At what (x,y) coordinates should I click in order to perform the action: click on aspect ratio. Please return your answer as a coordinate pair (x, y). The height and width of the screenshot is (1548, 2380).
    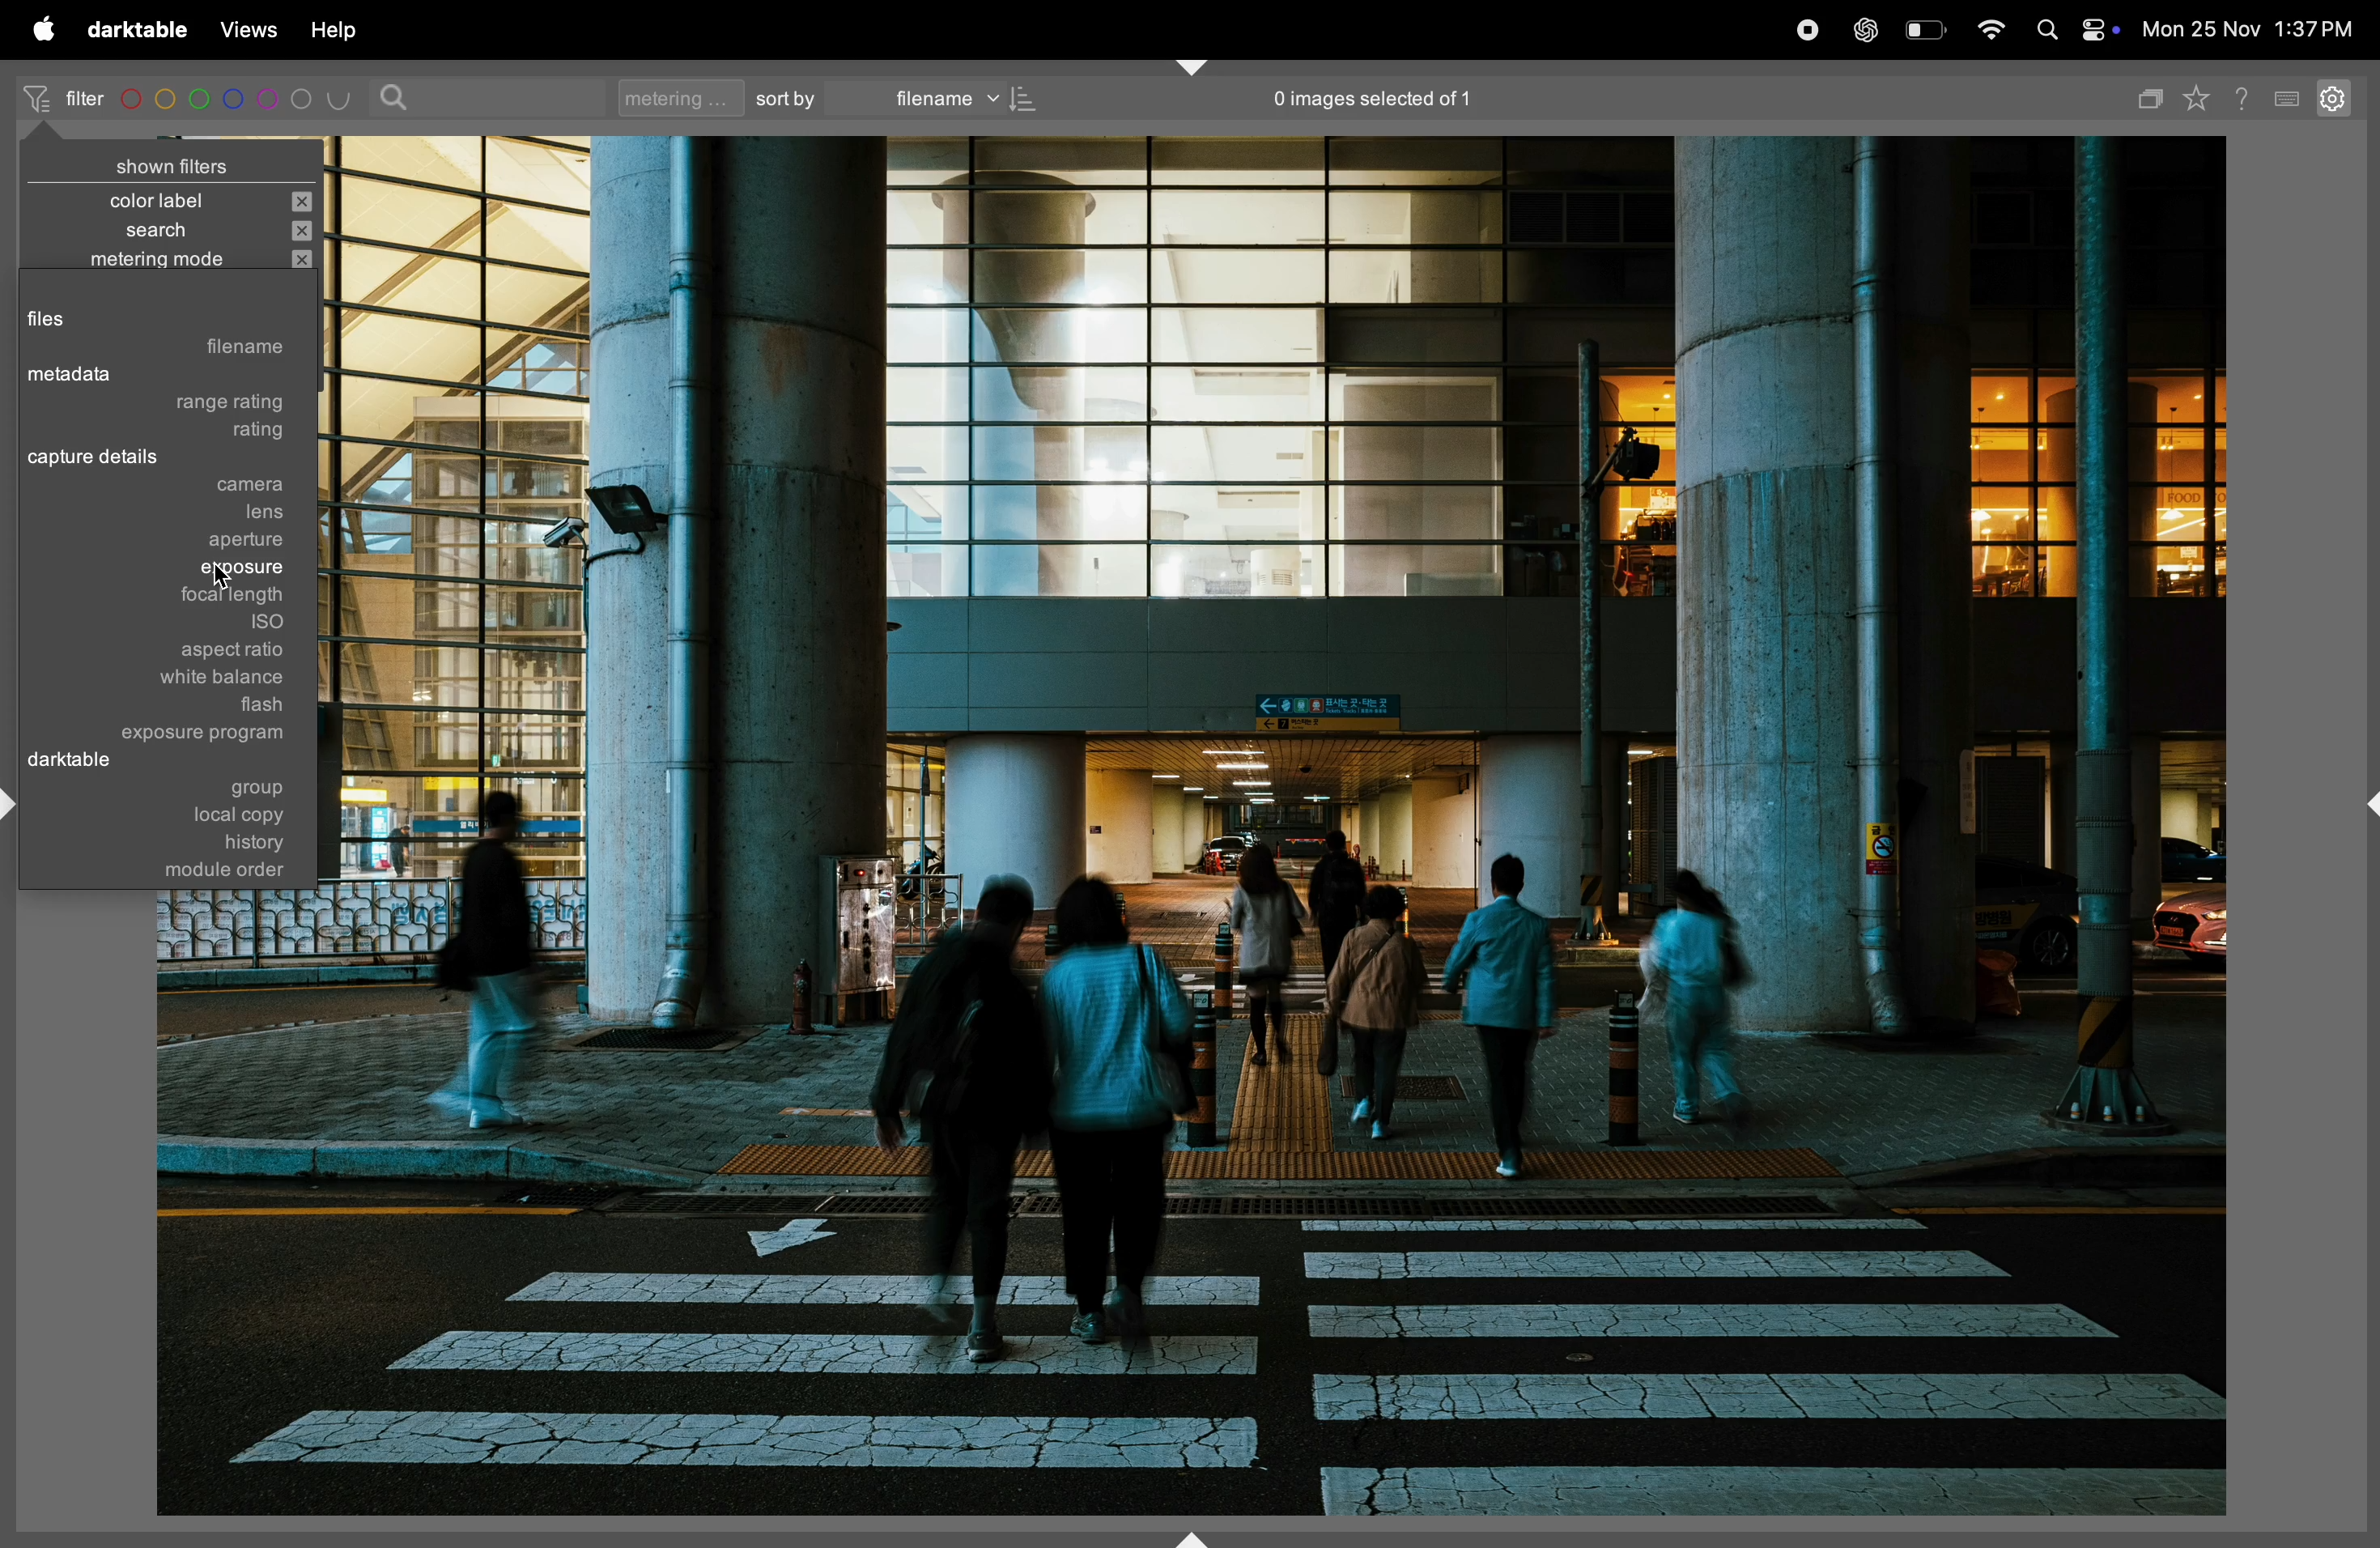
    Looking at the image, I should click on (225, 653).